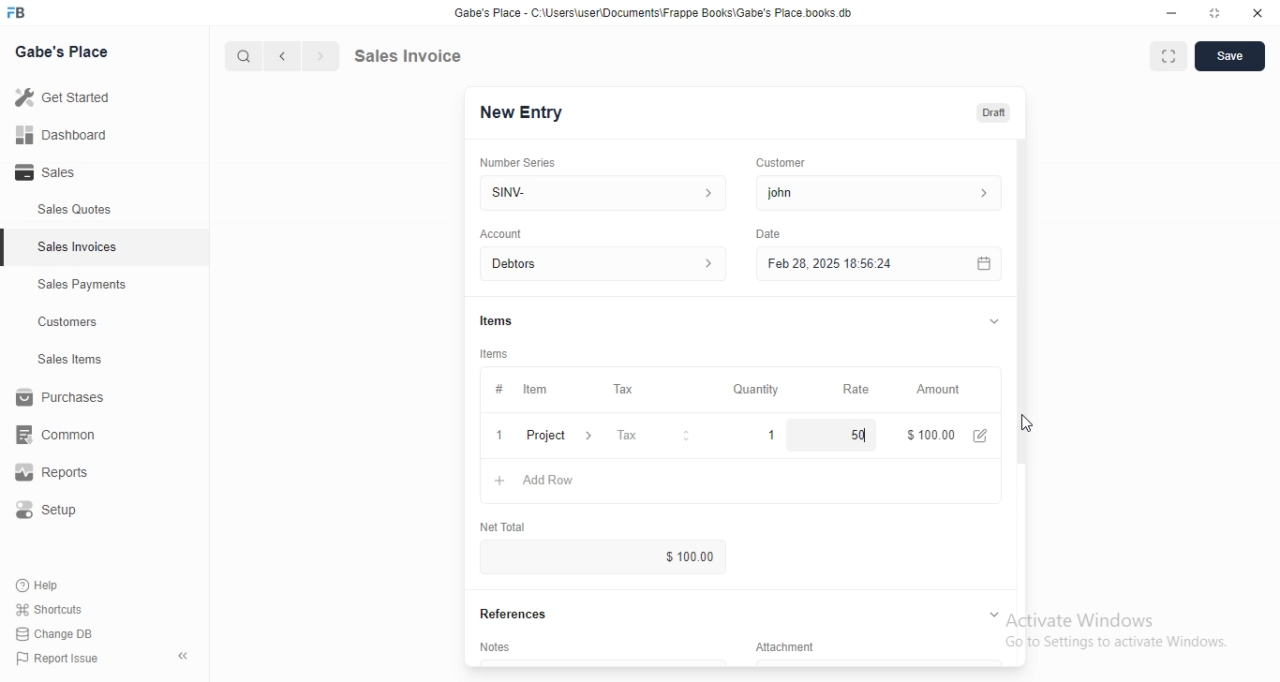 Image resolution: width=1280 pixels, height=682 pixels. Describe the element at coordinates (77, 285) in the screenshot. I see `Sales Payments` at that location.